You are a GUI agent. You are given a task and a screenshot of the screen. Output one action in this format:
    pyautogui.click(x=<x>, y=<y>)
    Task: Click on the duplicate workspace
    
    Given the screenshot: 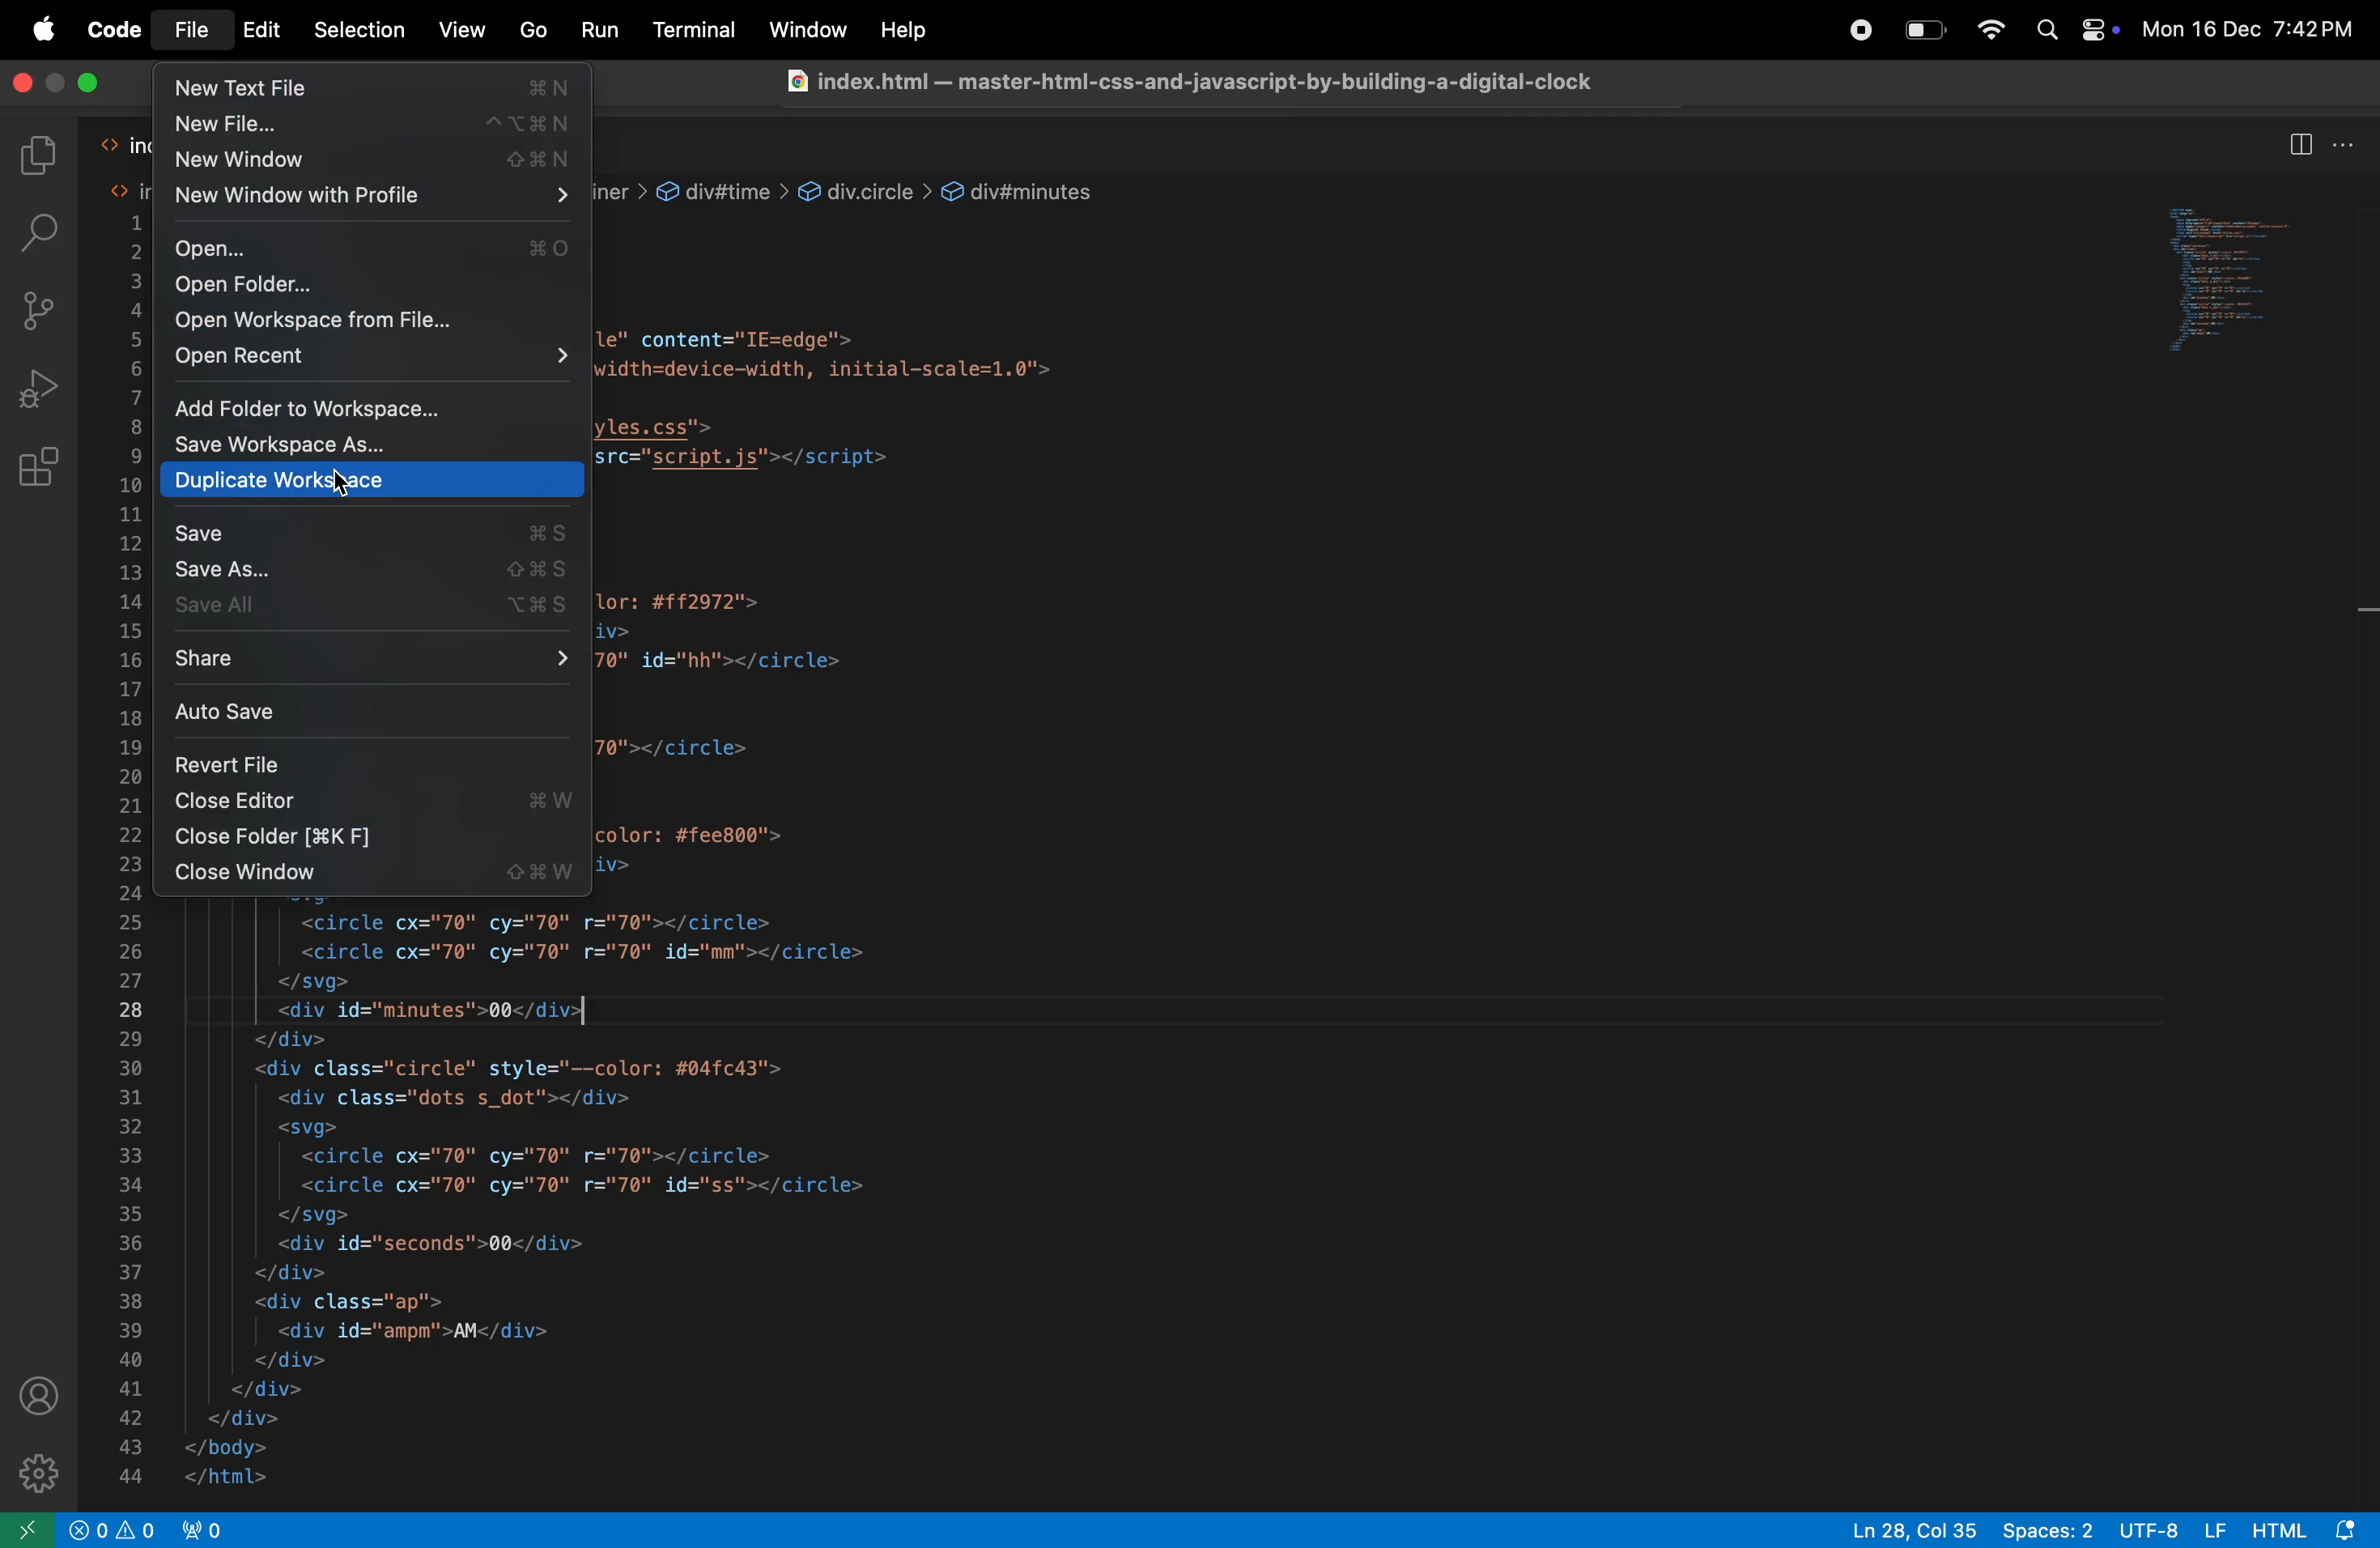 What is the action you would take?
    pyautogui.click(x=369, y=487)
    